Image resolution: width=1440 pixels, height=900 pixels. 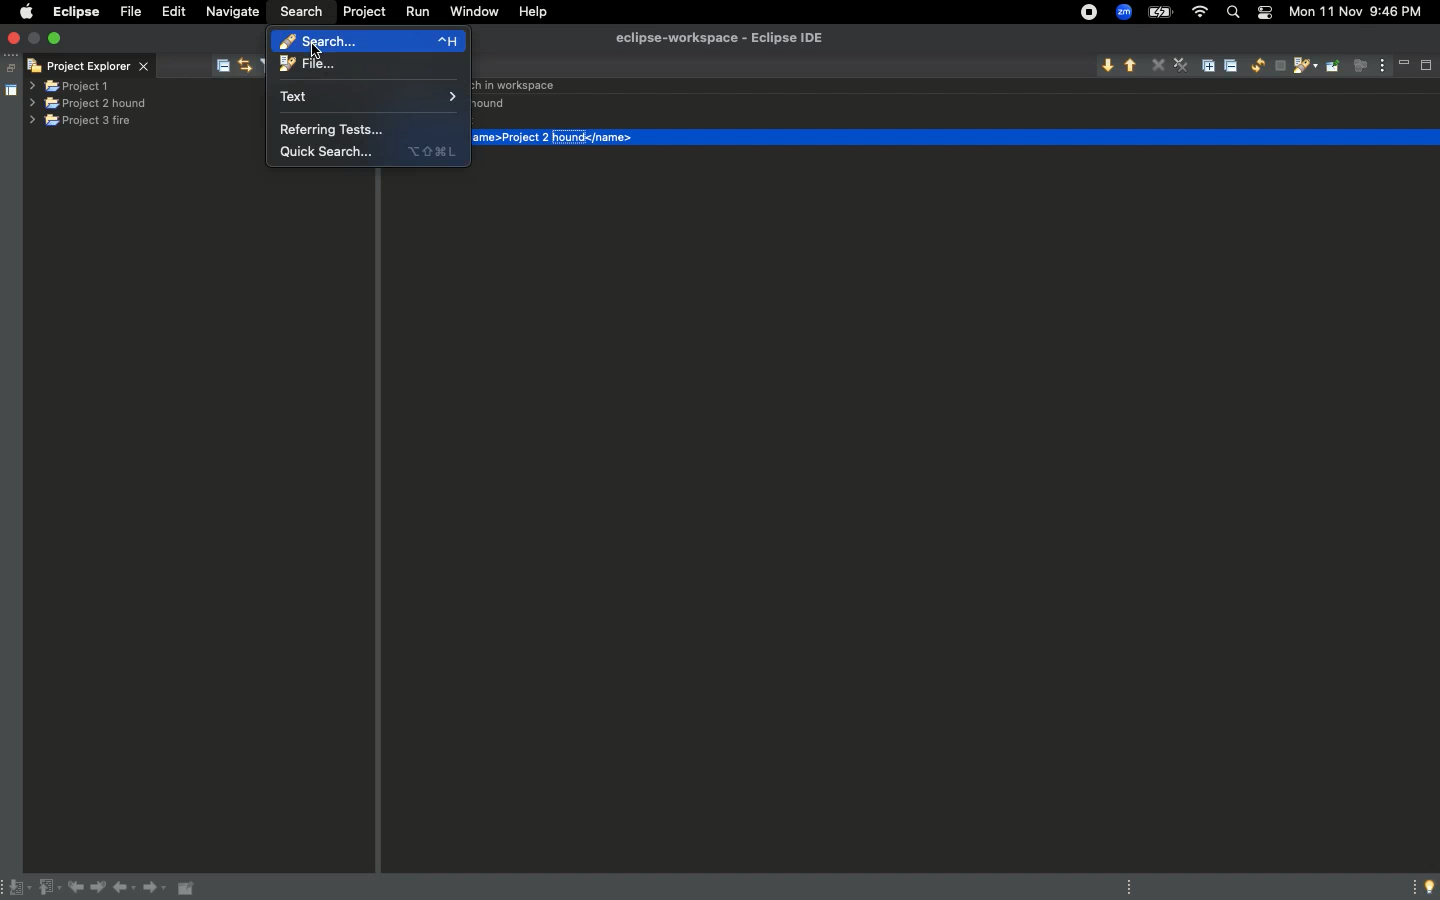 What do you see at coordinates (27, 11) in the screenshot?
I see `Apple logo` at bounding box center [27, 11].